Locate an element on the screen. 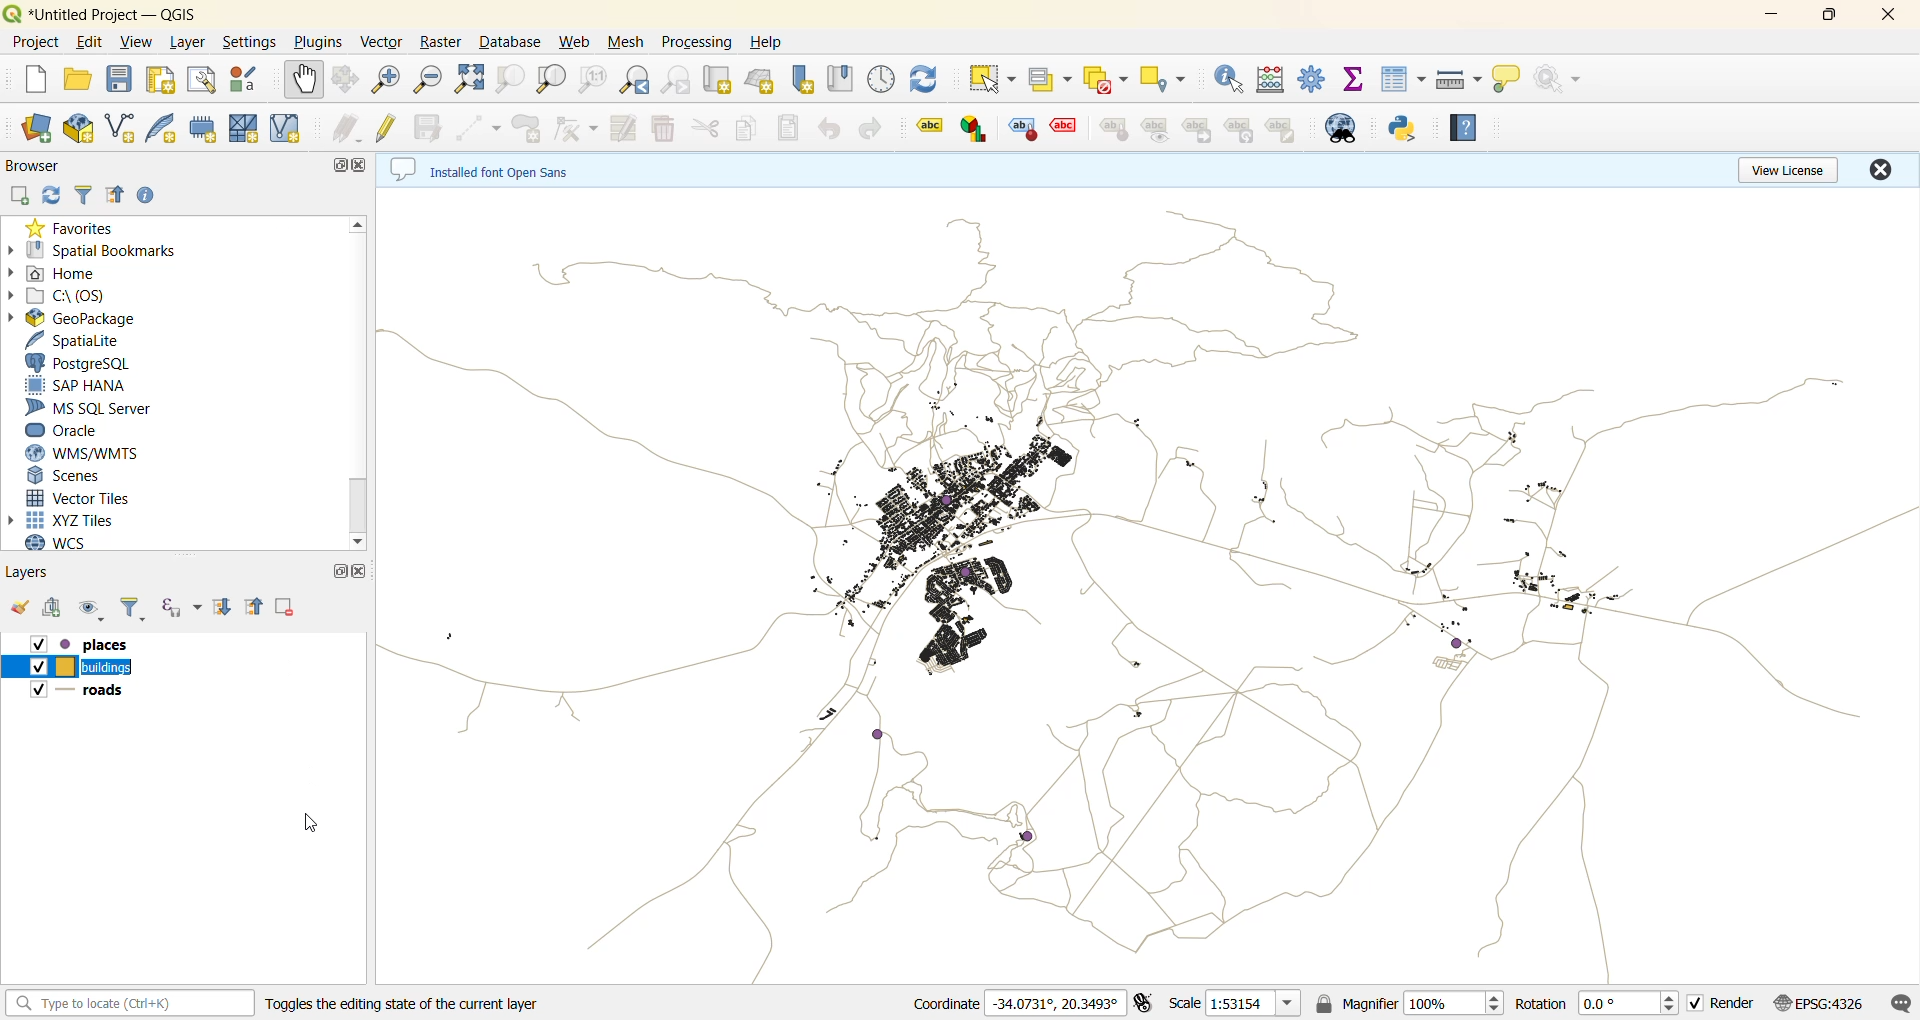  copy is located at coordinates (748, 127).